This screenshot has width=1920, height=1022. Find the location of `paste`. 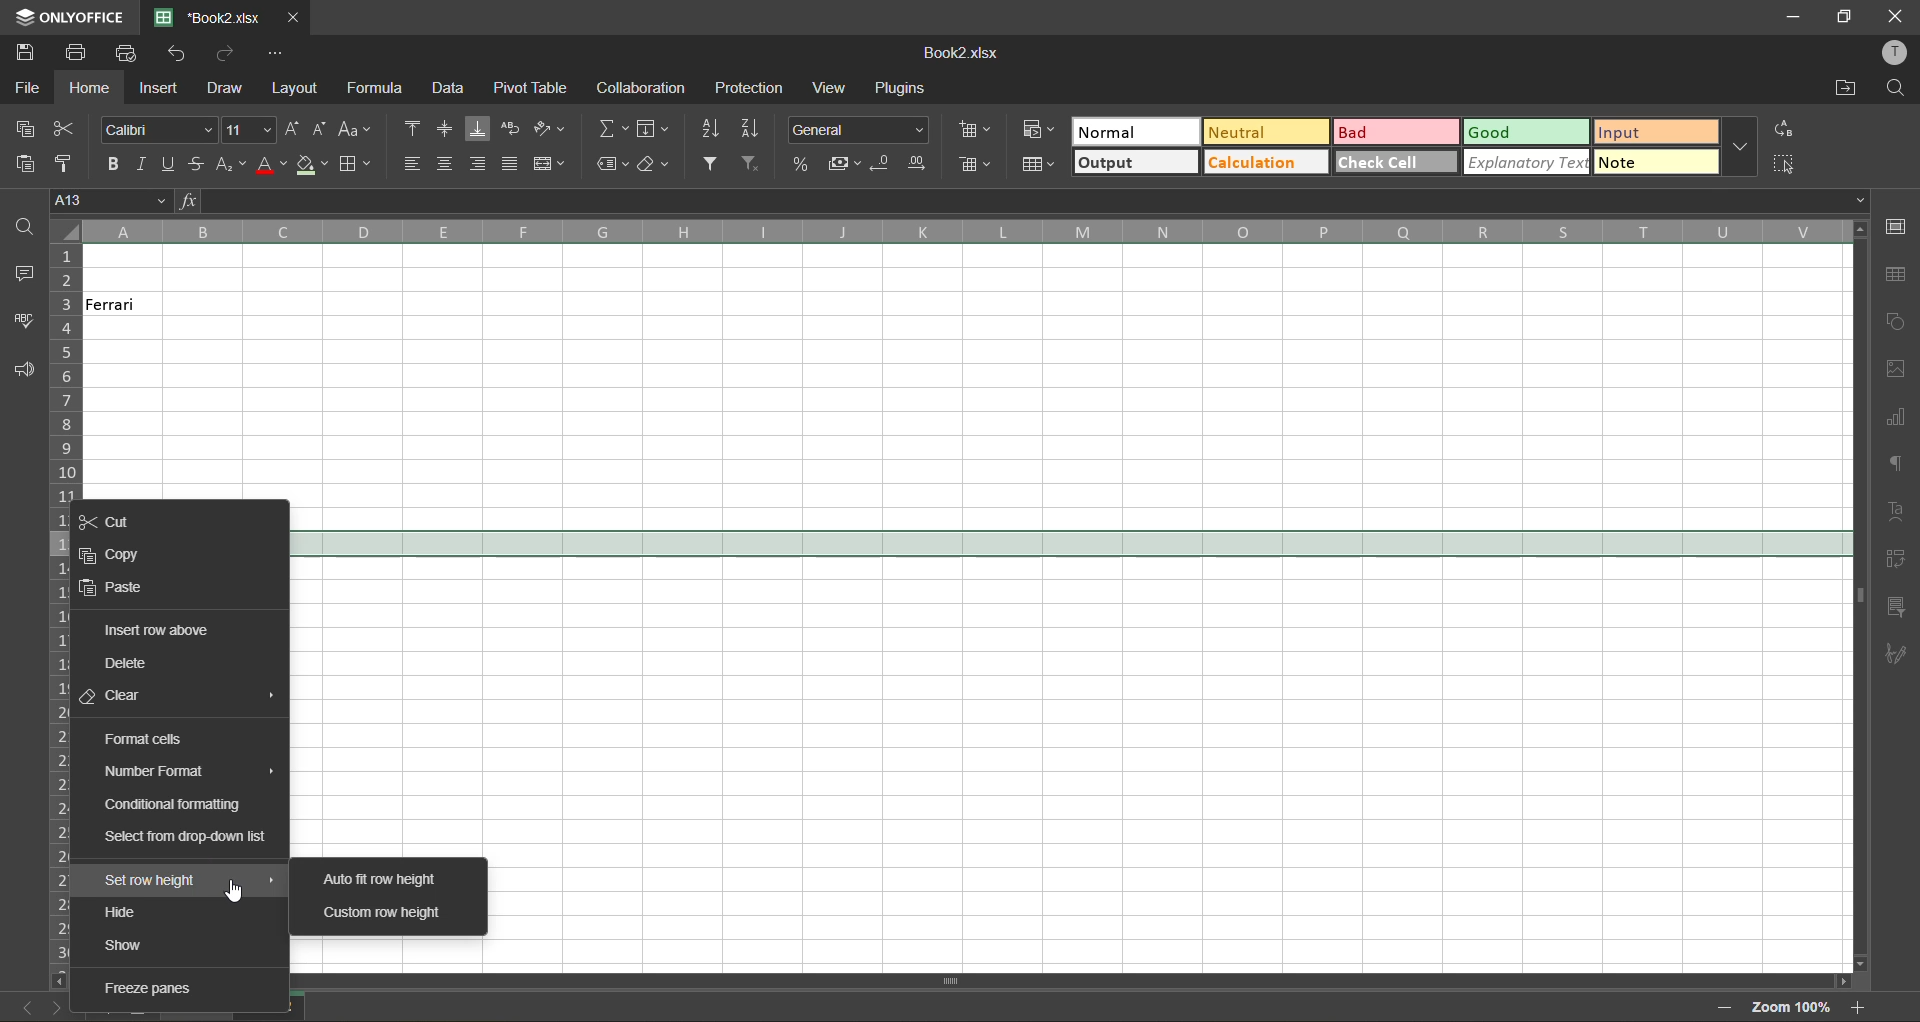

paste is located at coordinates (25, 163).